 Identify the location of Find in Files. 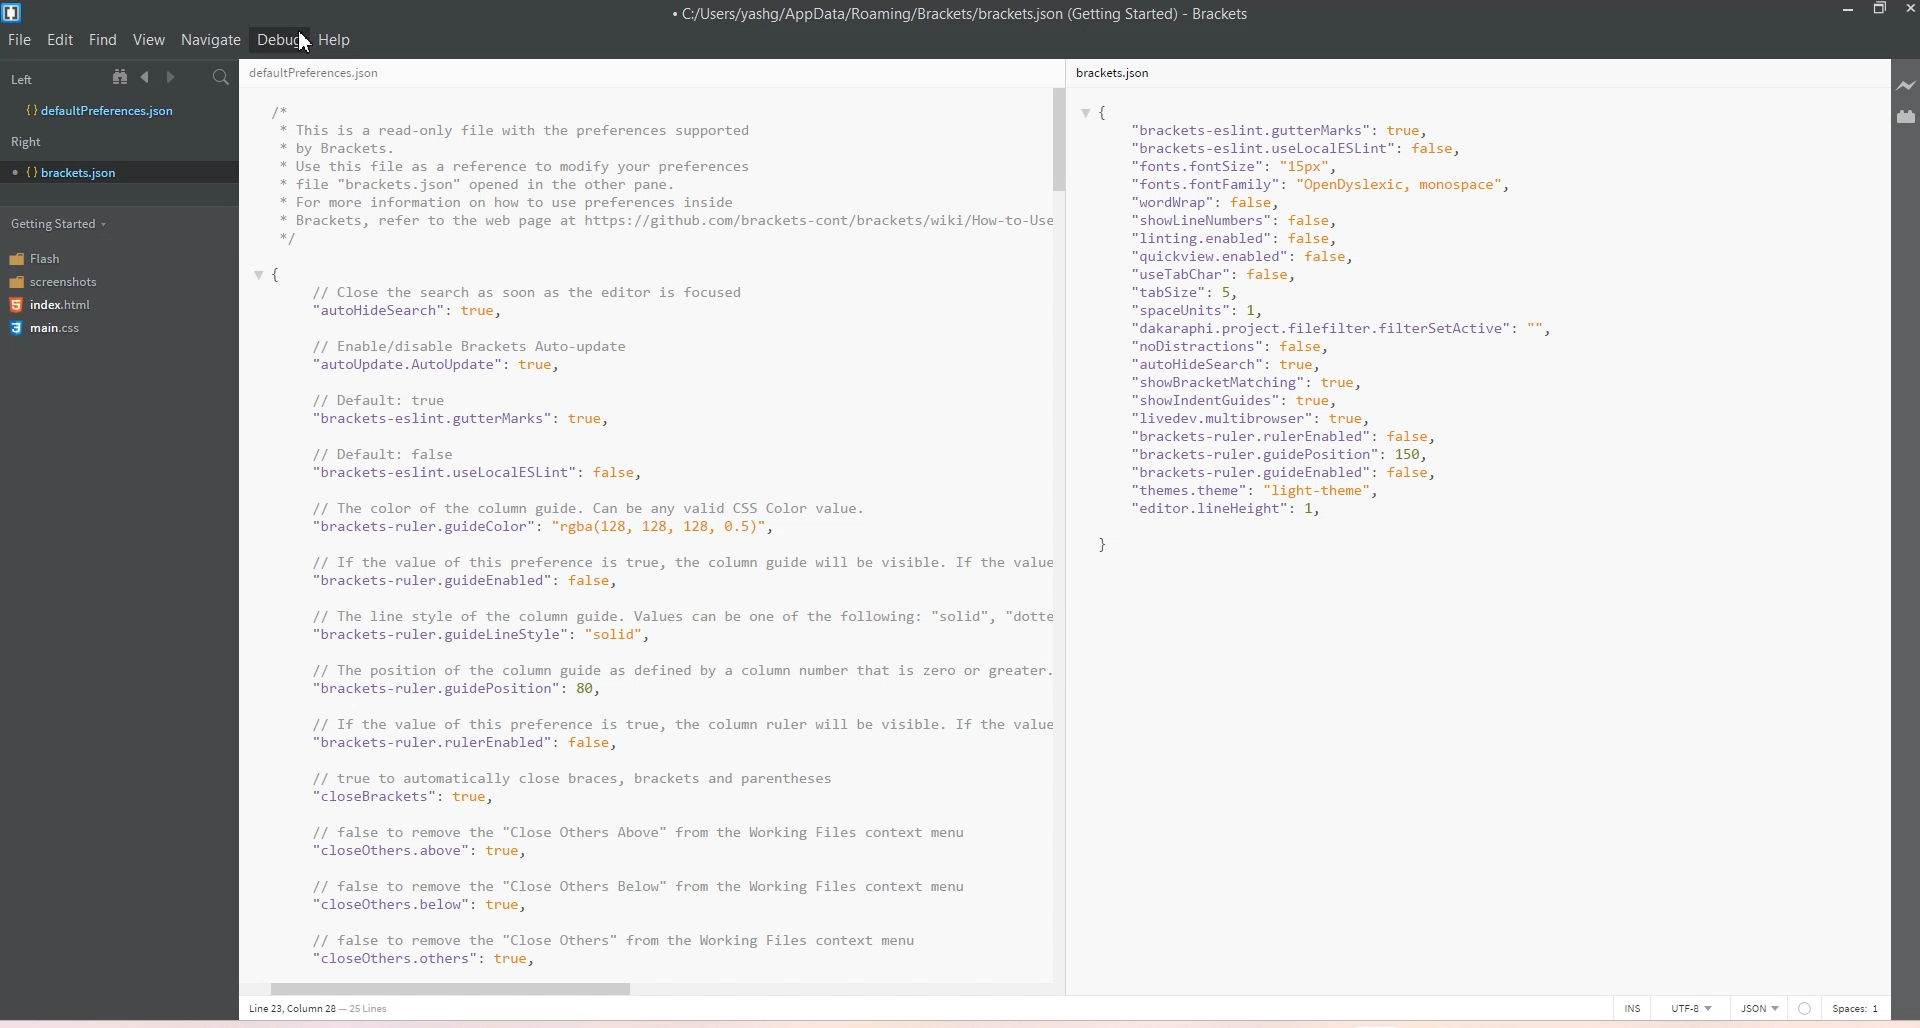
(223, 78).